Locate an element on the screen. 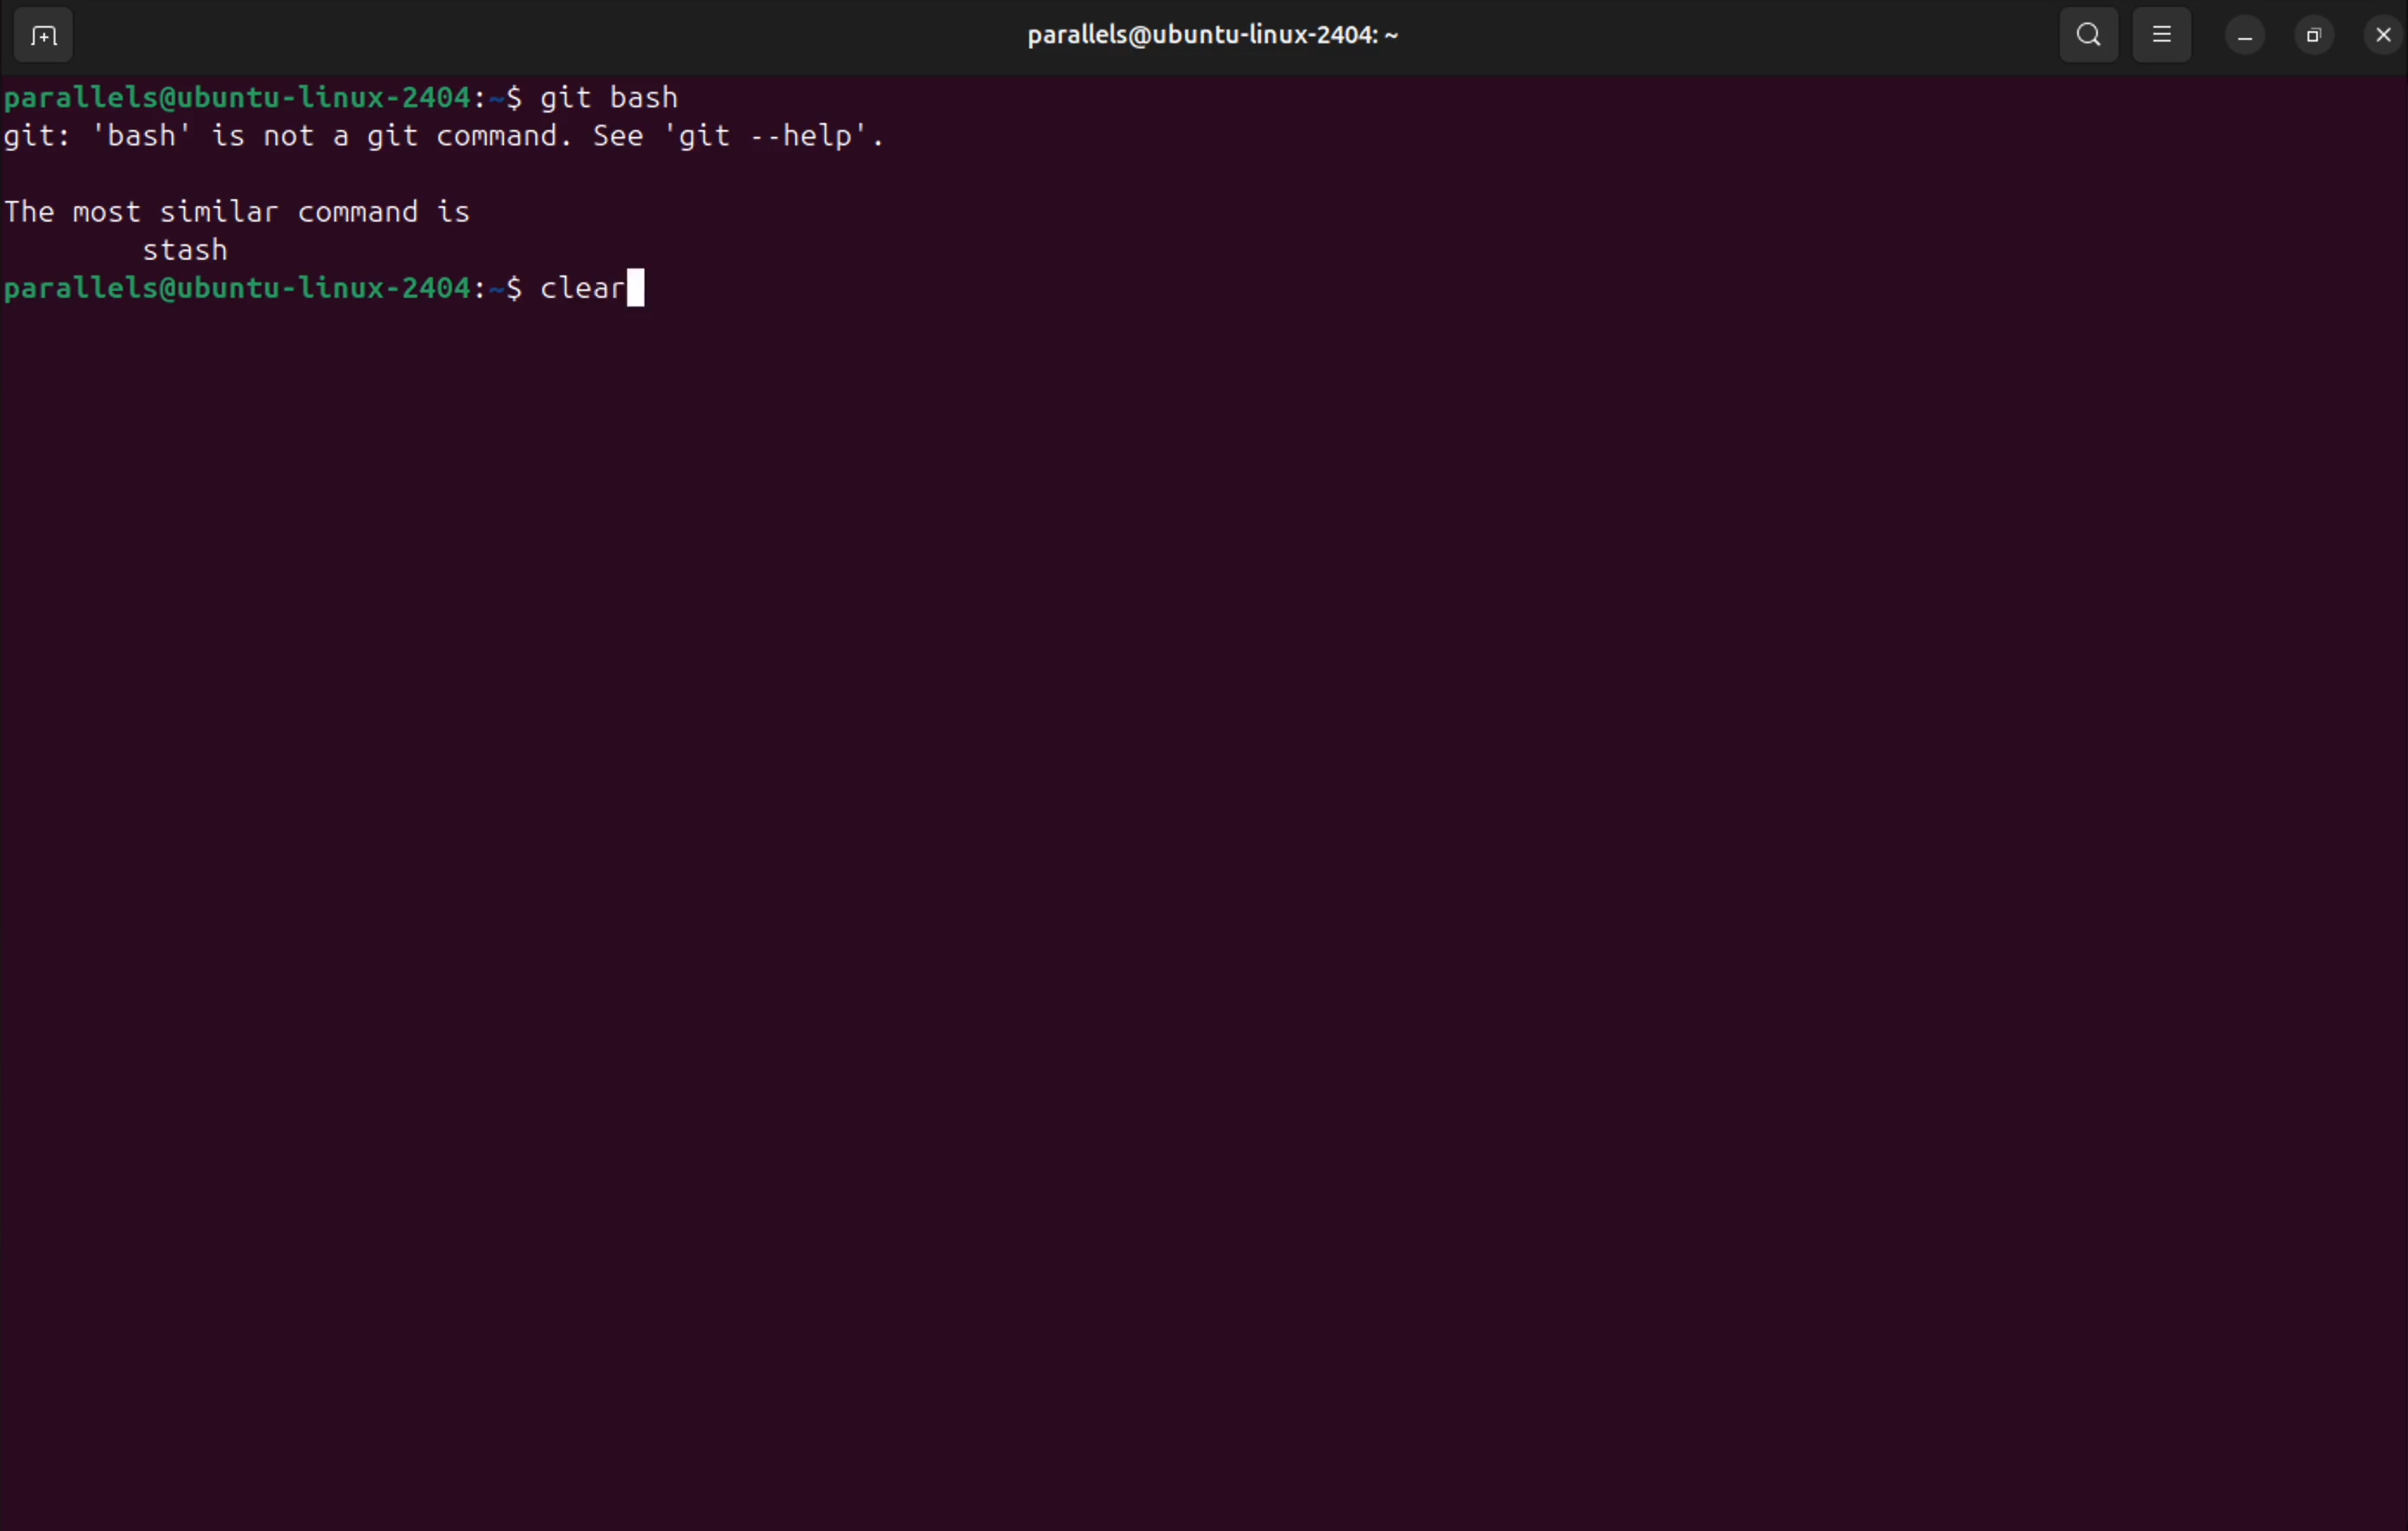  view options is located at coordinates (2169, 36).